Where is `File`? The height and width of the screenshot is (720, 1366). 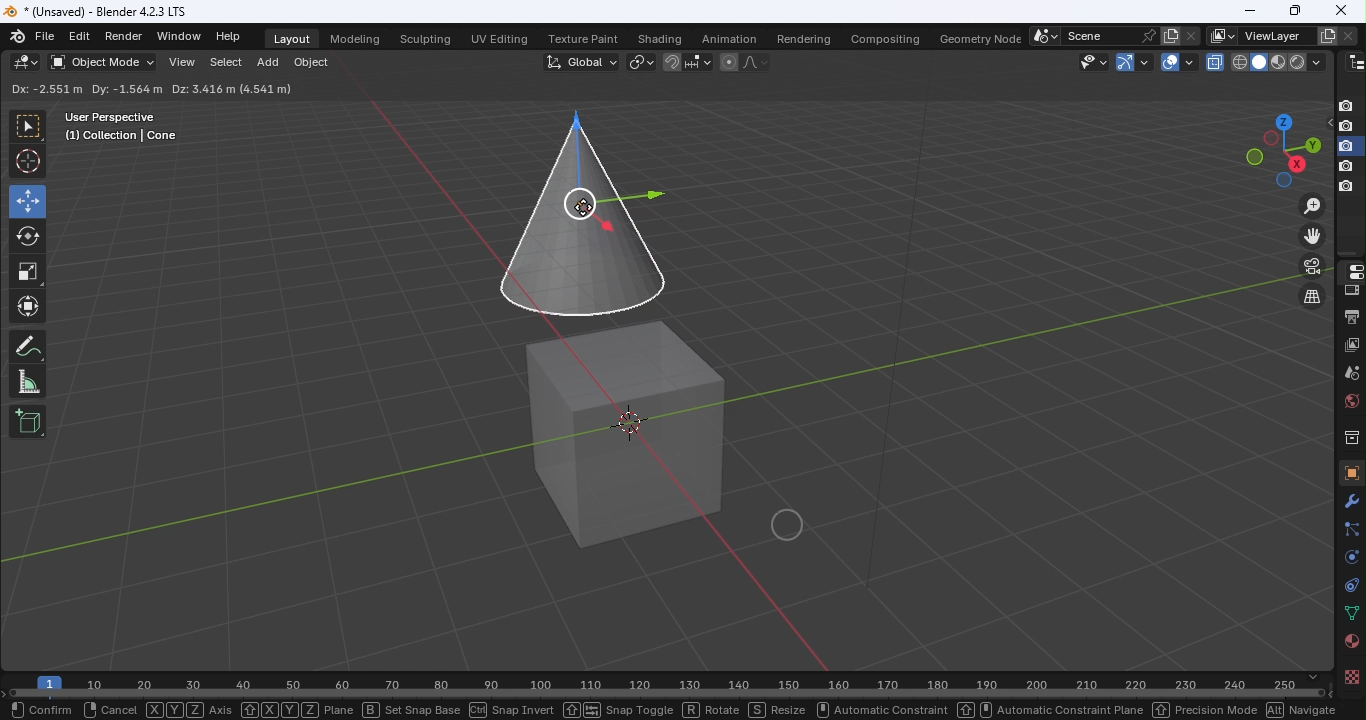
File is located at coordinates (46, 37).